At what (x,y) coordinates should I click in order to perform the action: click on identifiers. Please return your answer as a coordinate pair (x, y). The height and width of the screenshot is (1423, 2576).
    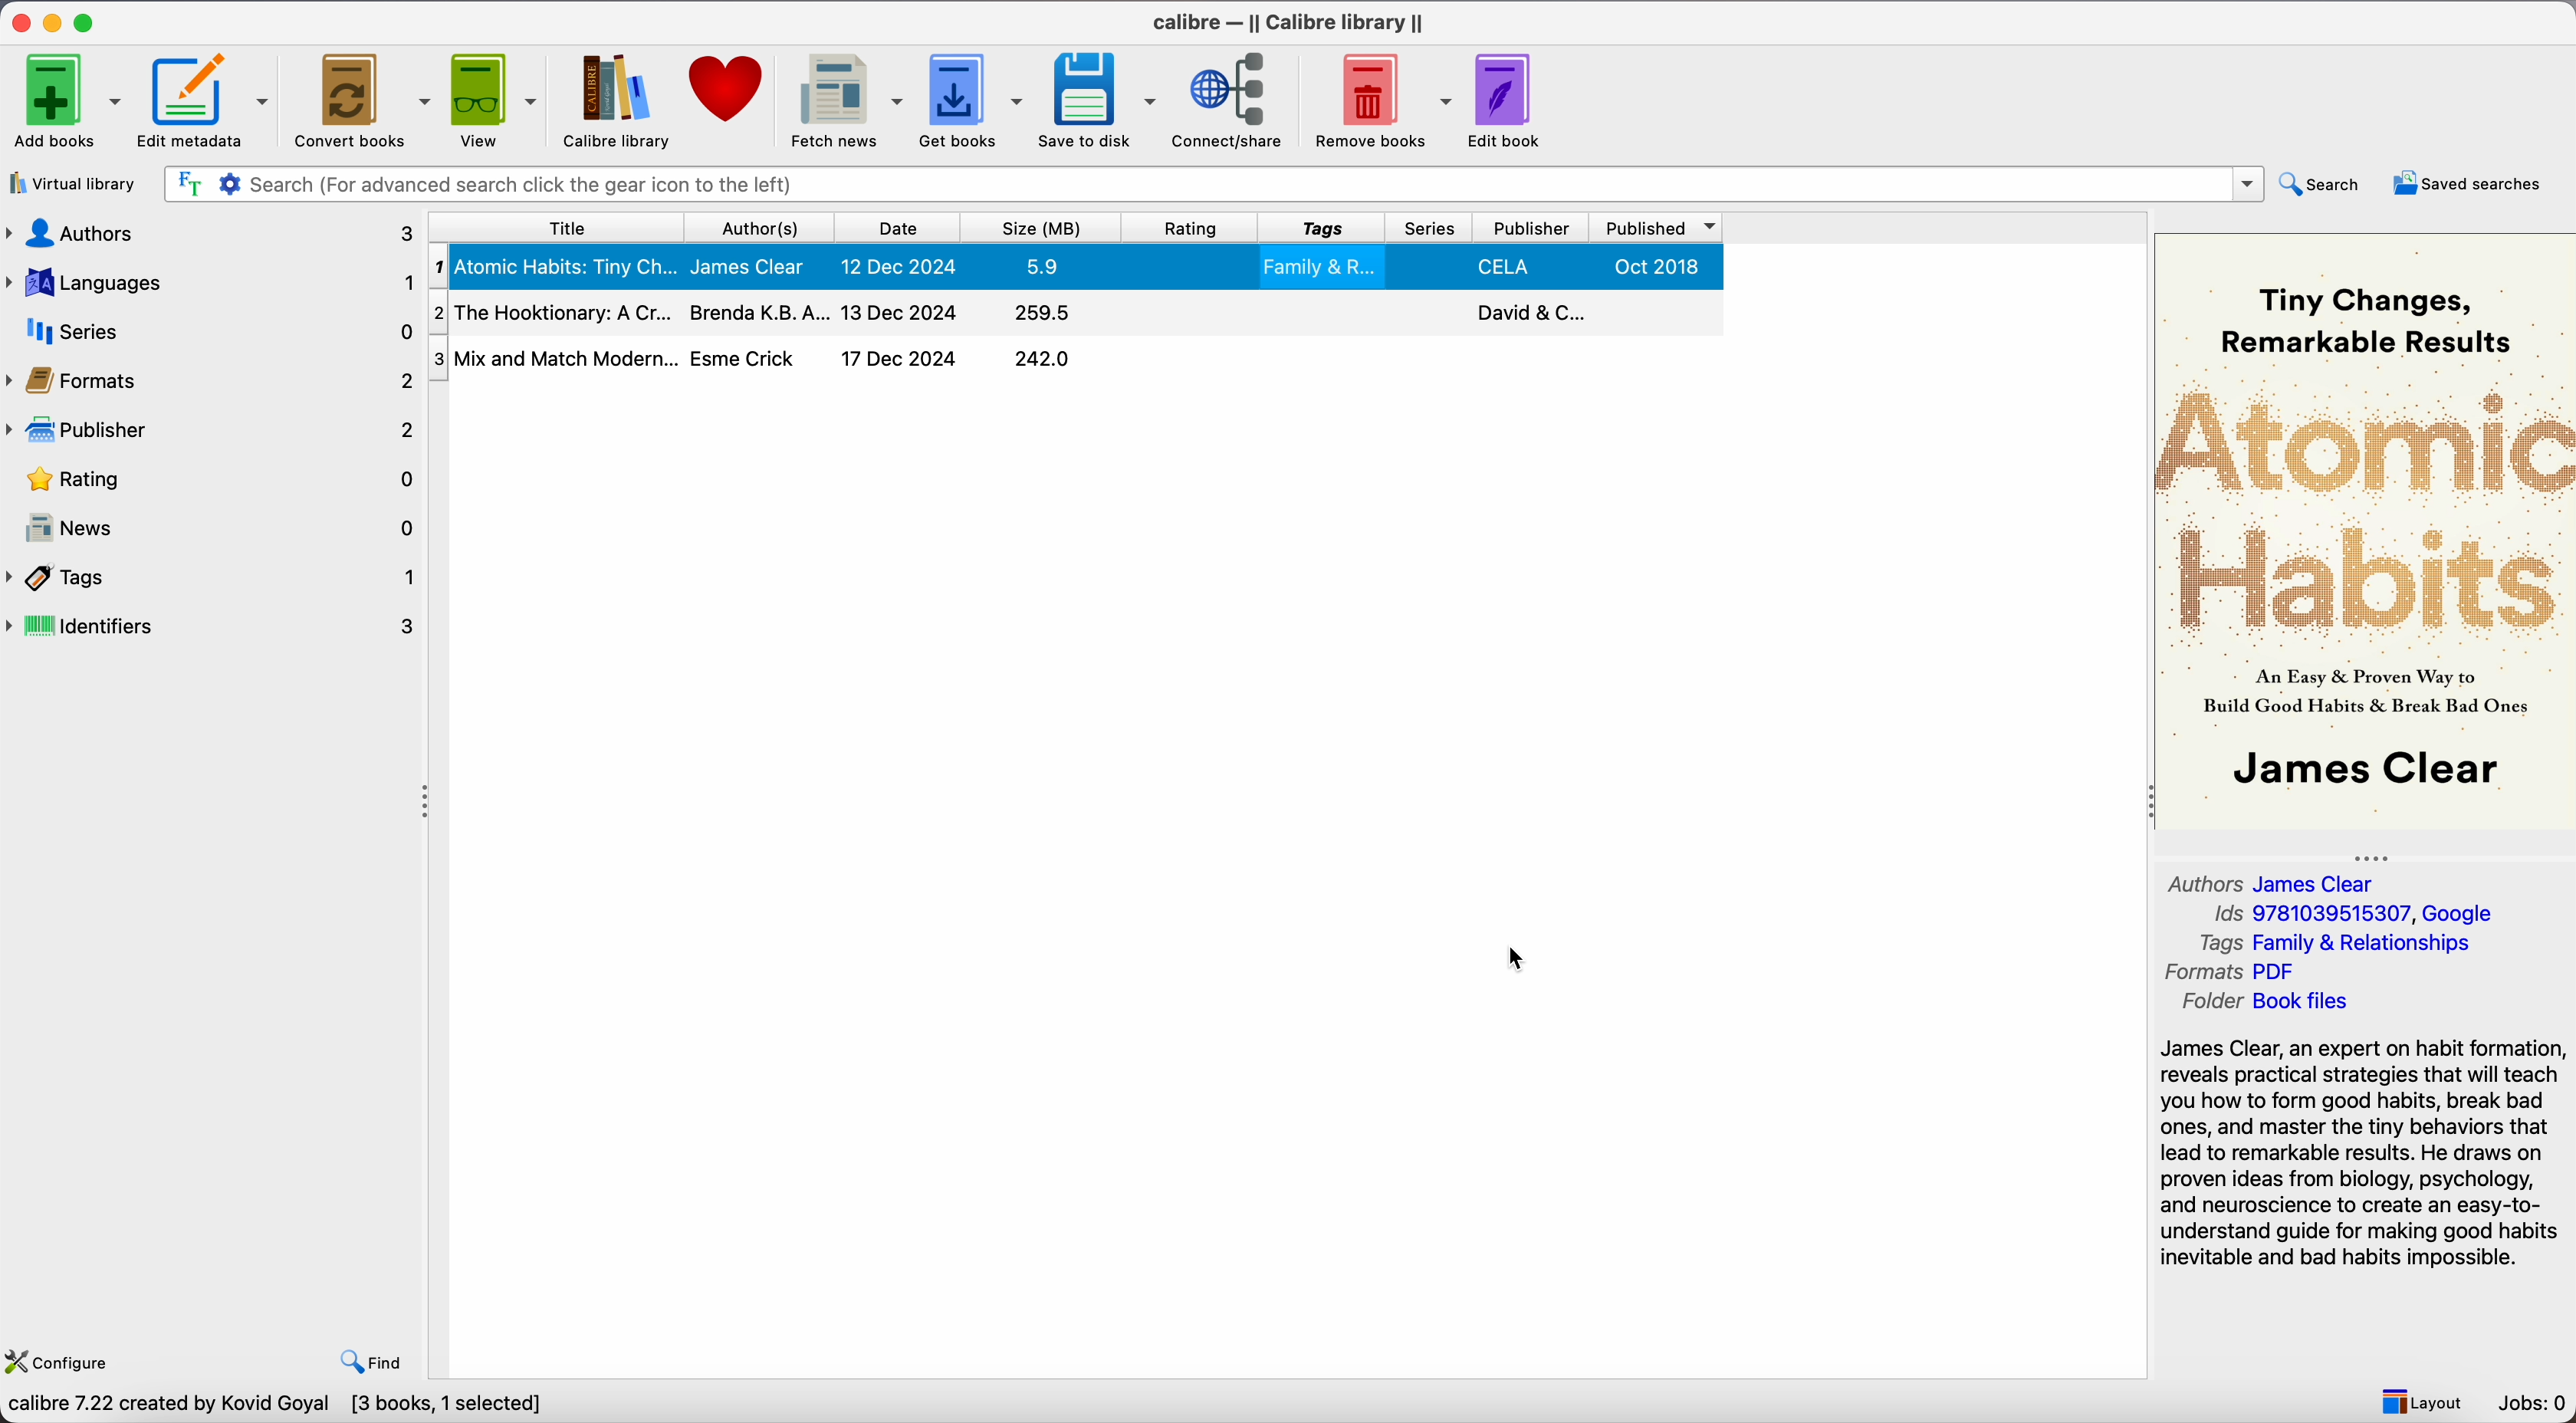
    Looking at the image, I should click on (213, 626).